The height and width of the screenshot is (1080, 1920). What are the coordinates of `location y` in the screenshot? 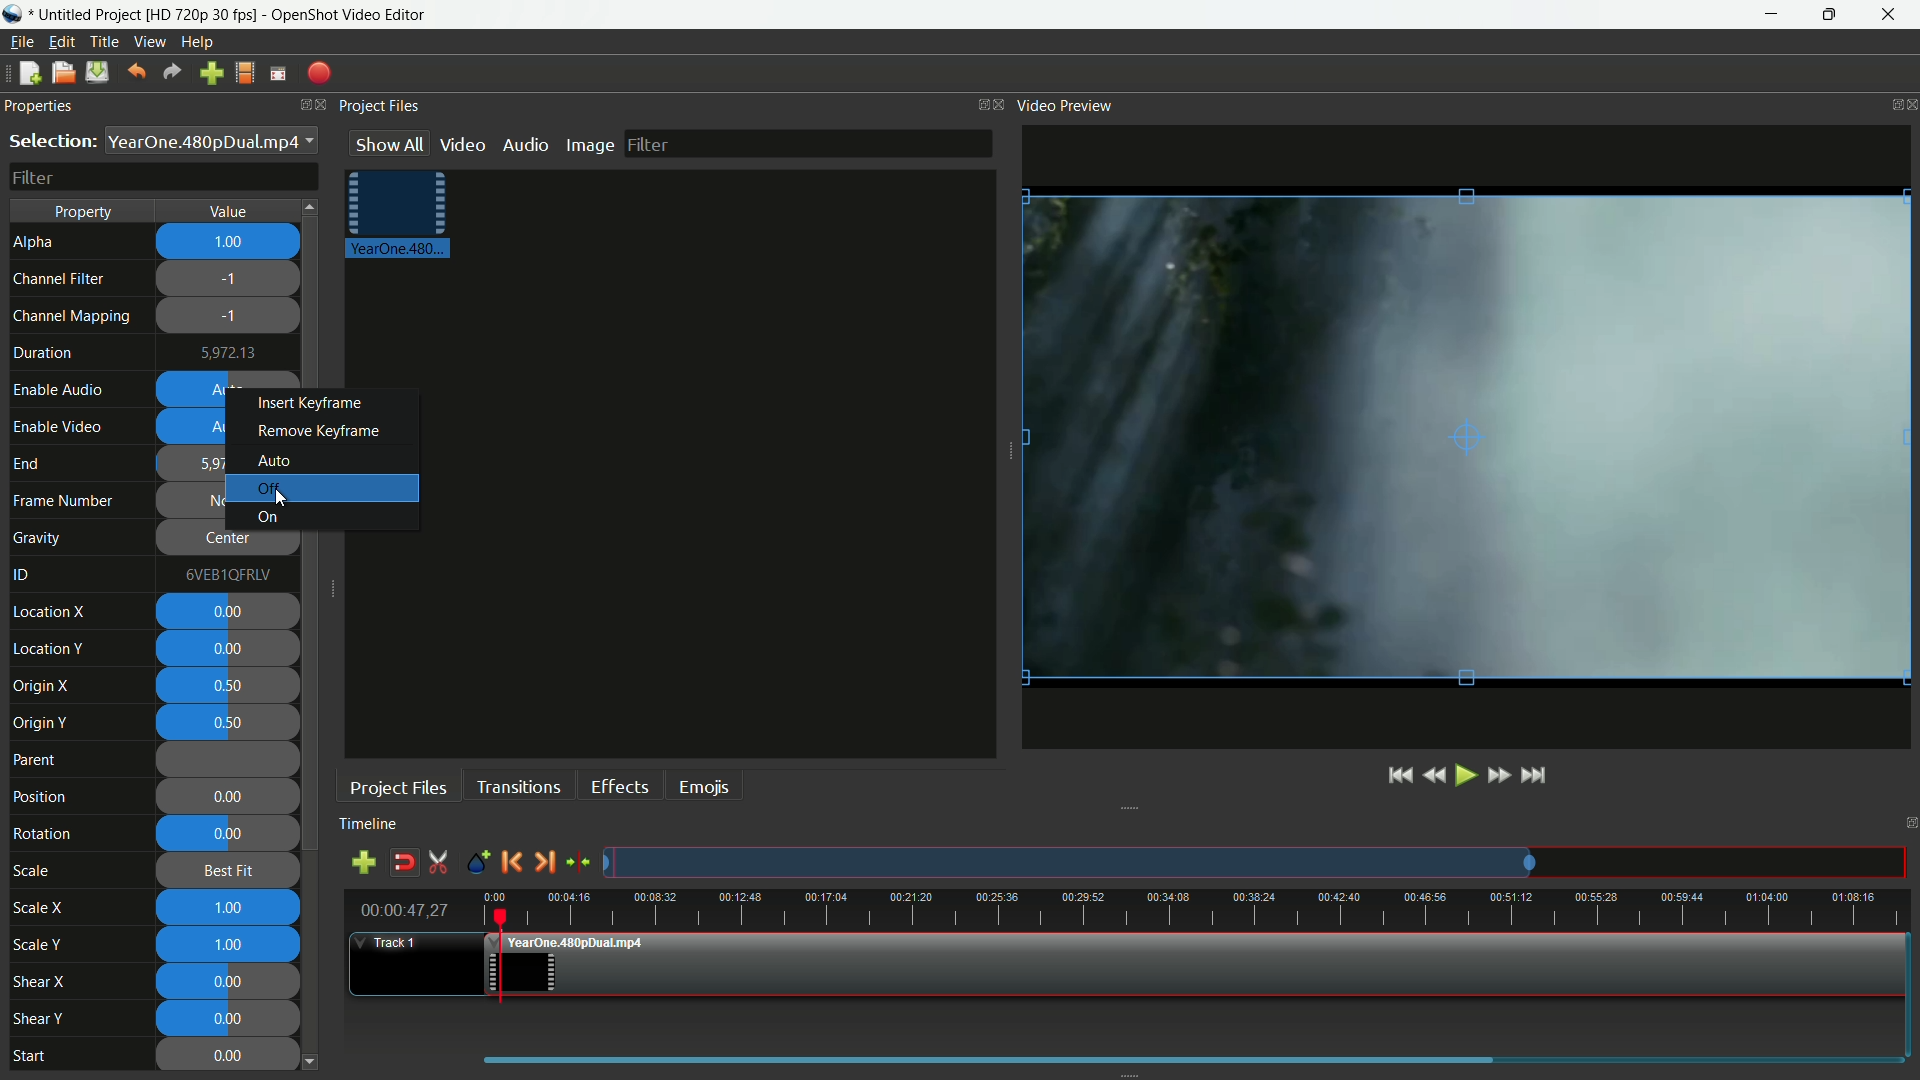 It's located at (49, 648).